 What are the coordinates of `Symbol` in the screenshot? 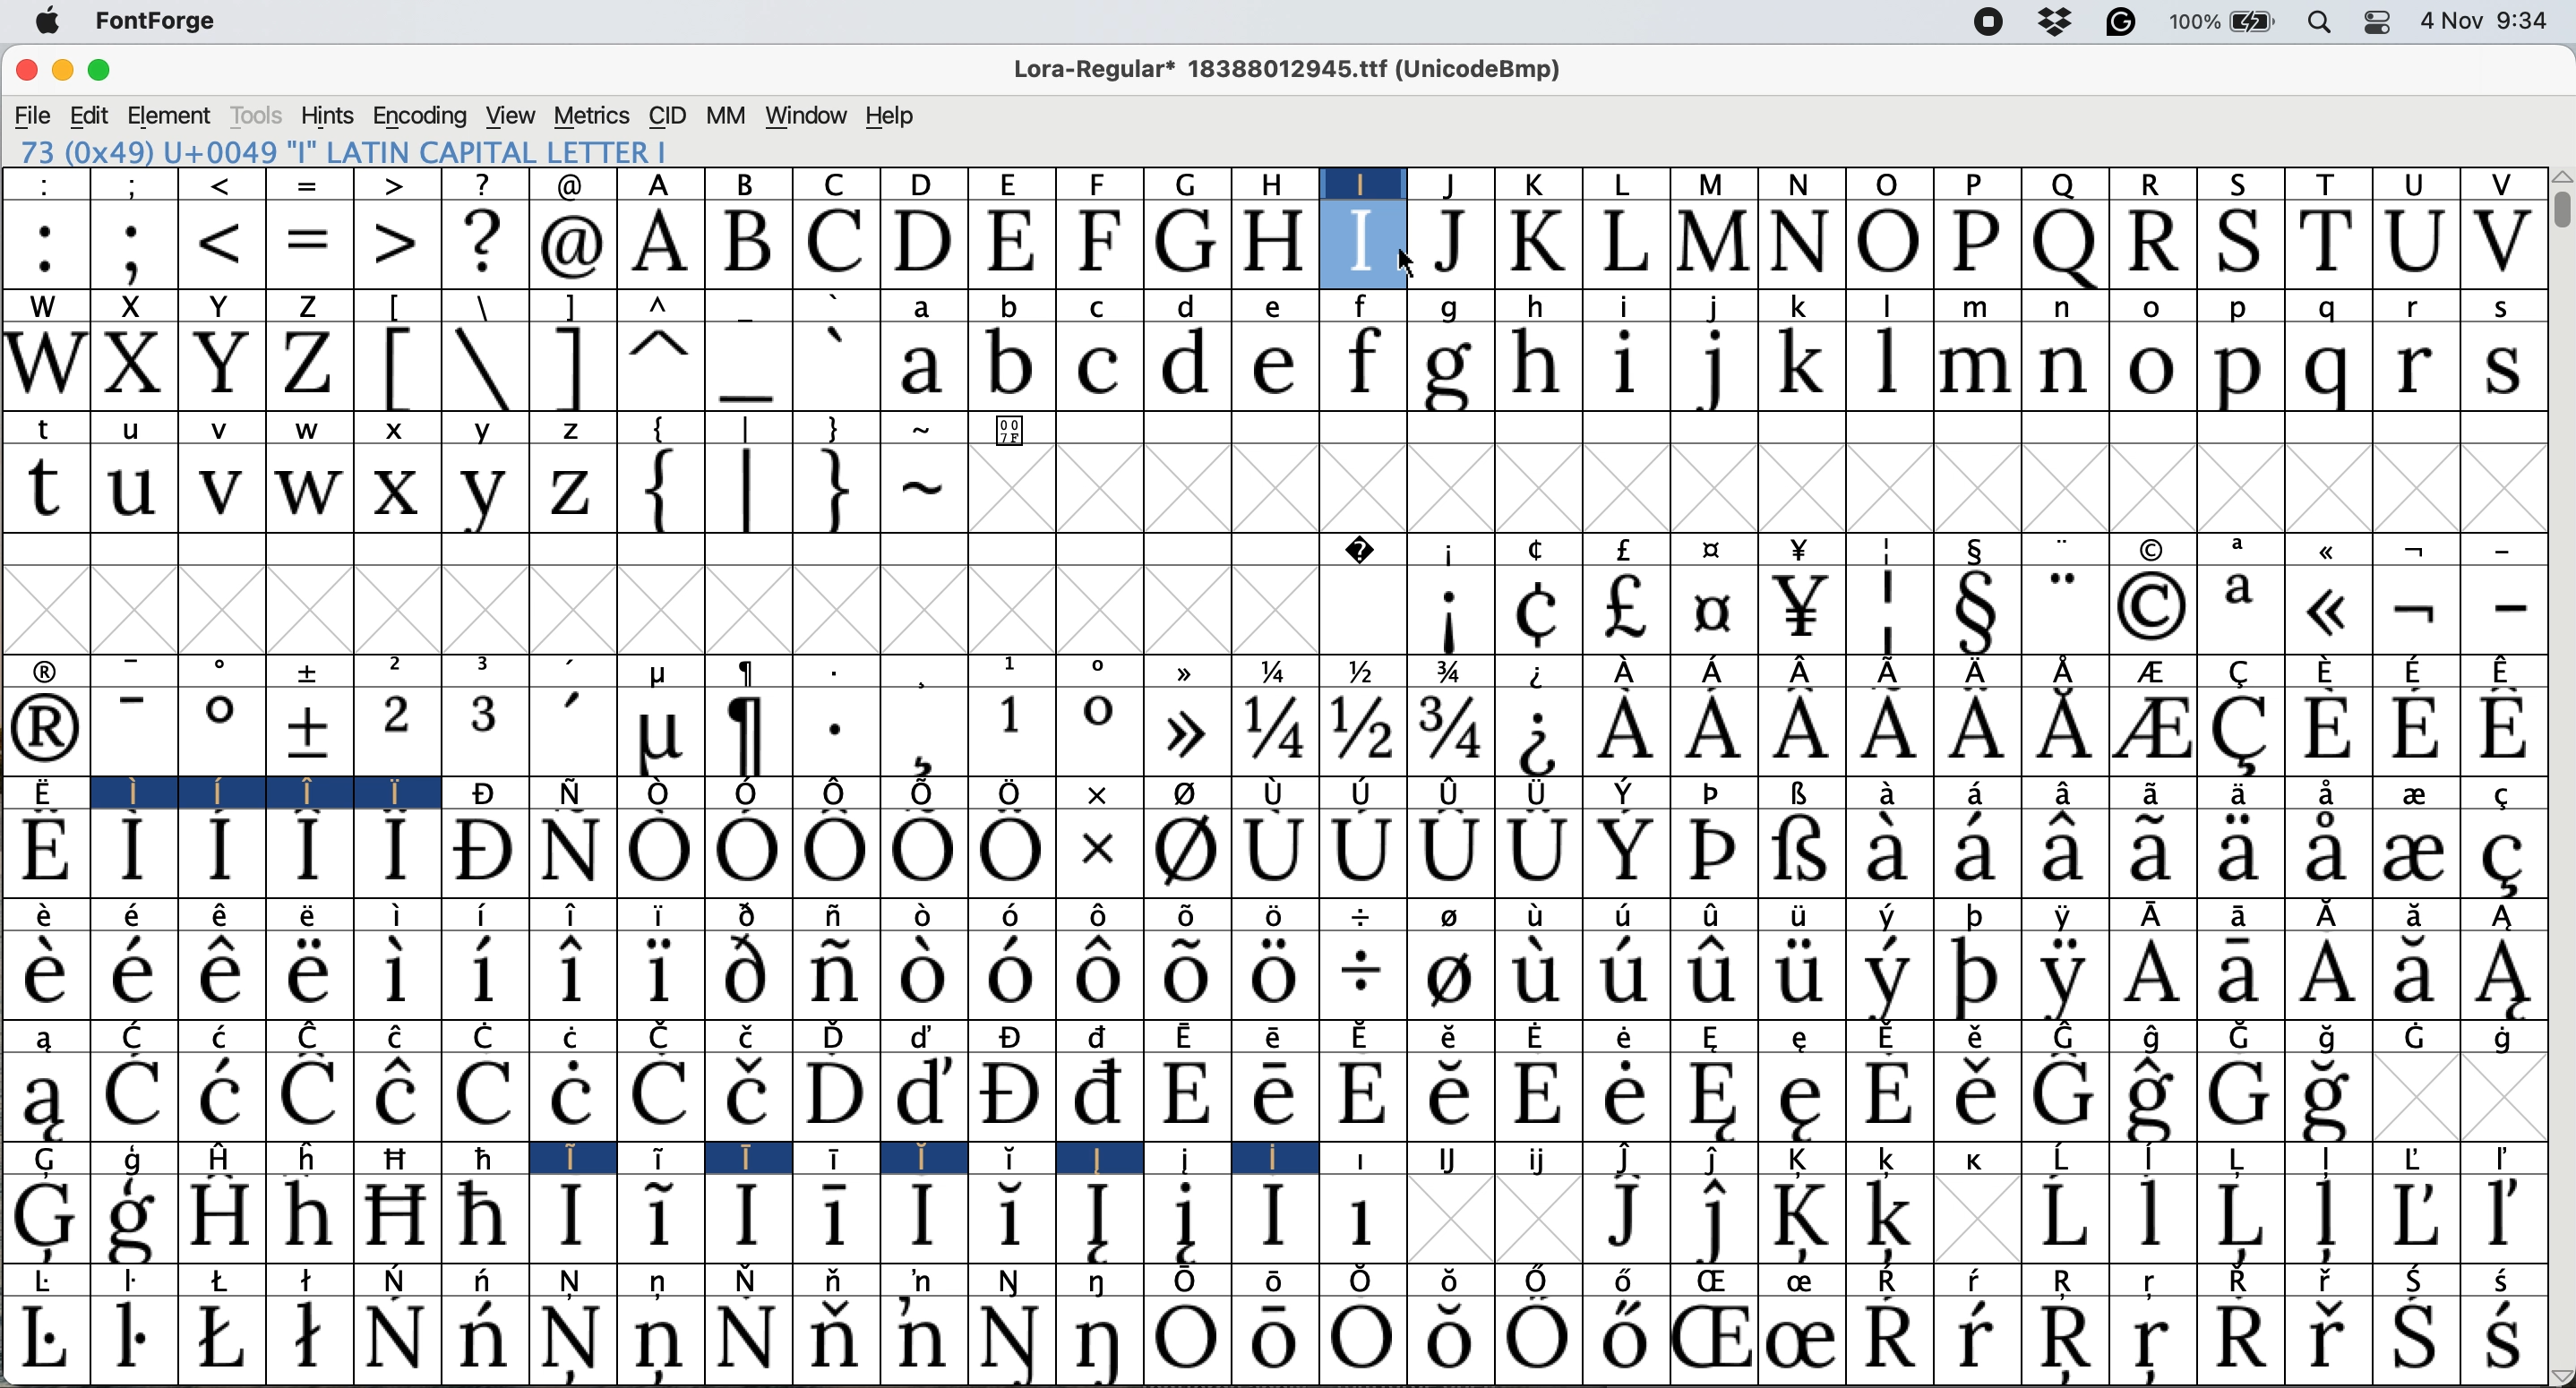 It's located at (1976, 852).